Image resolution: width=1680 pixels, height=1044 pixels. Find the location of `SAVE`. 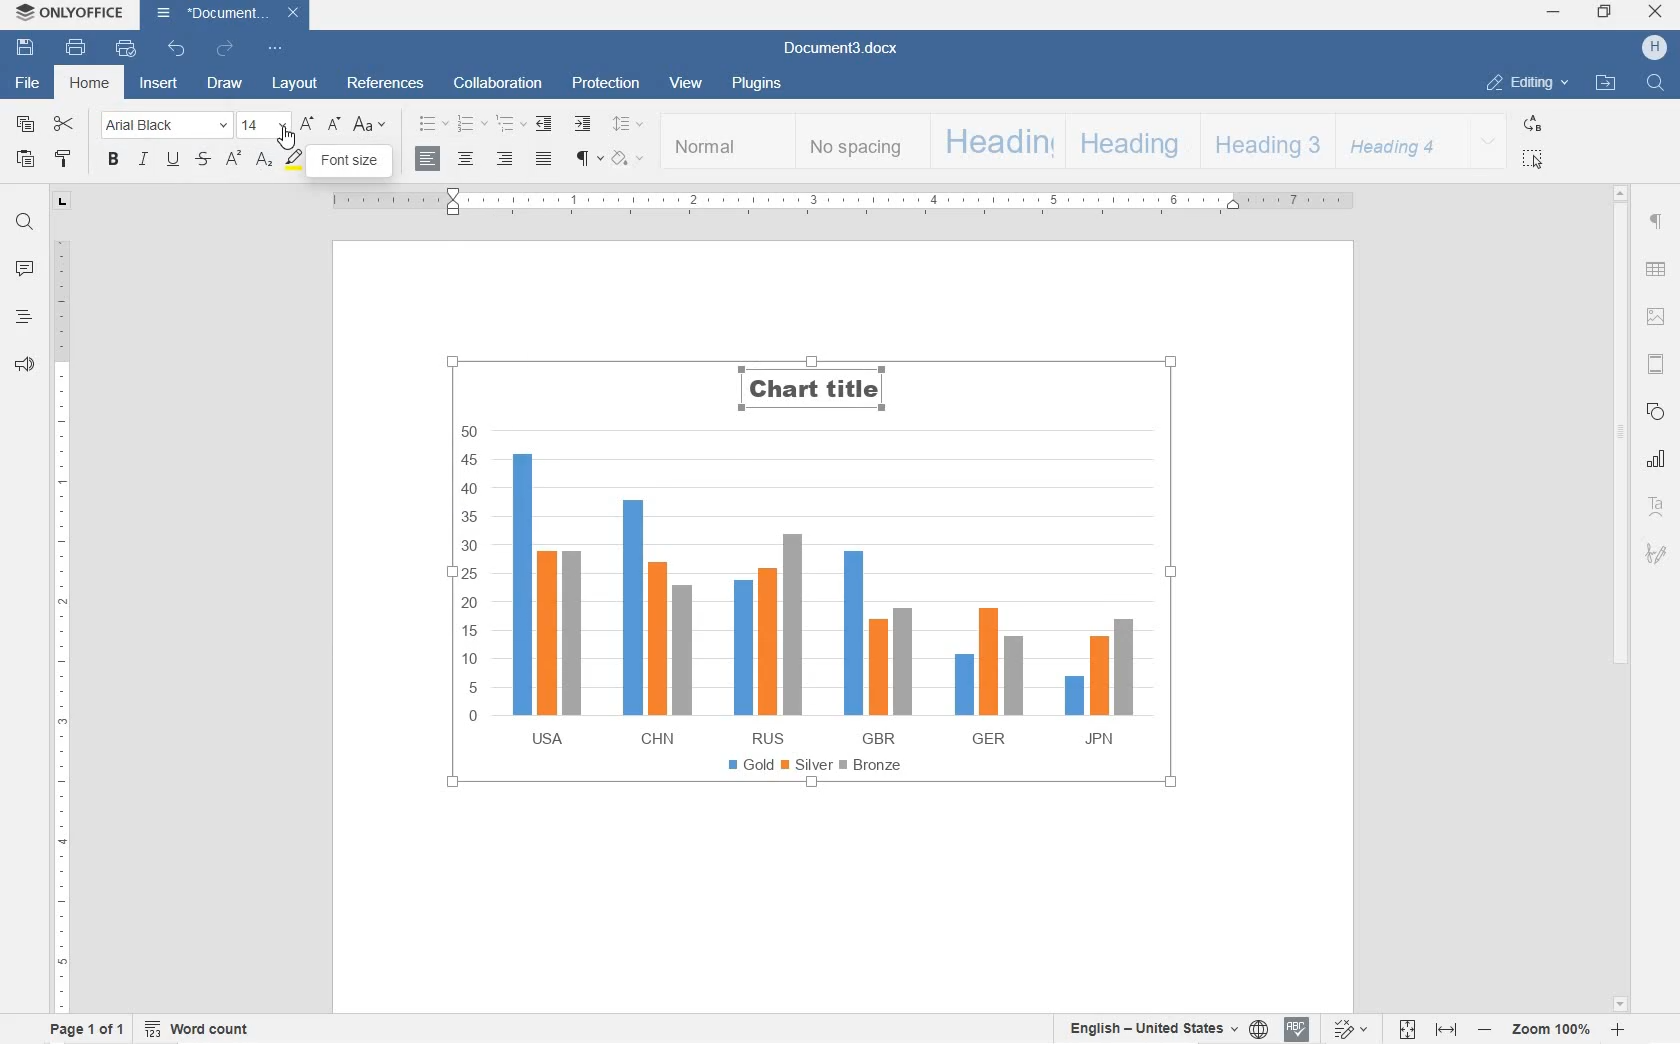

SAVE is located at coordinates (25, 50).